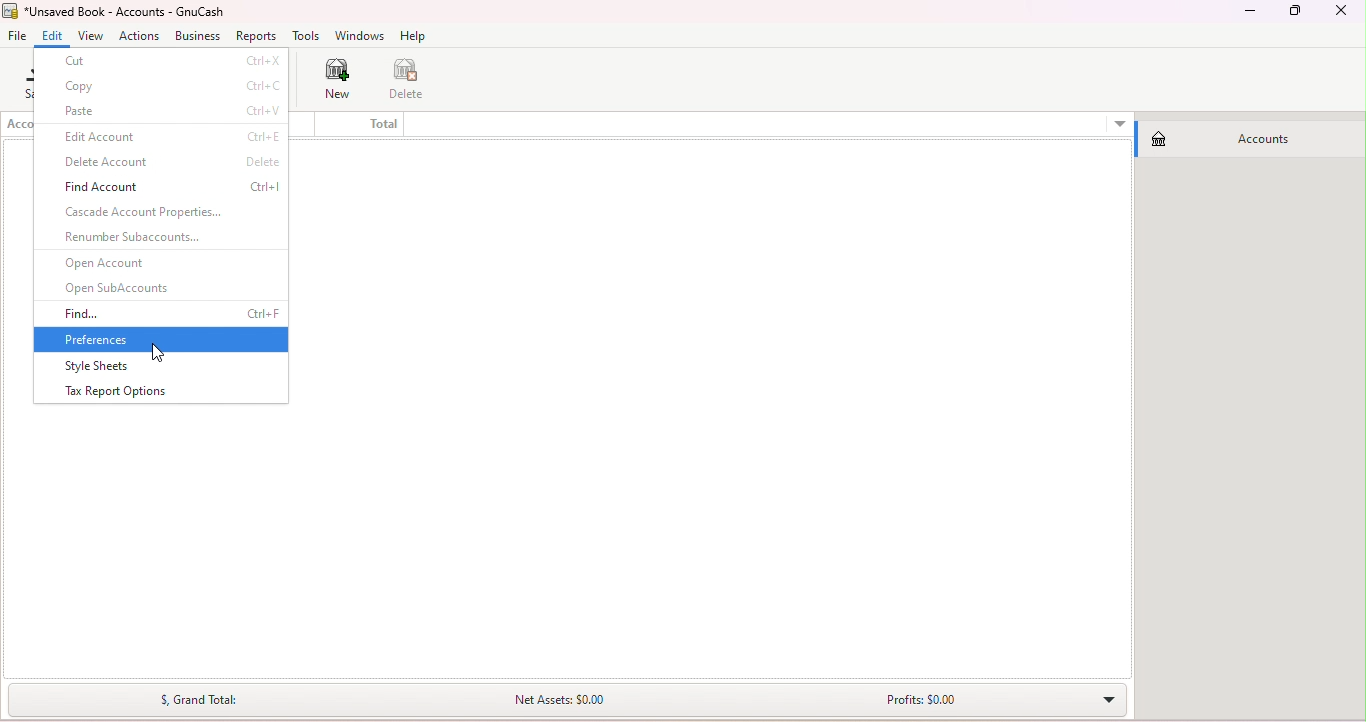  What do you see at coordinates (358, 35) in the screenshot?
I see `Windows` at bounding box center [358, 35].